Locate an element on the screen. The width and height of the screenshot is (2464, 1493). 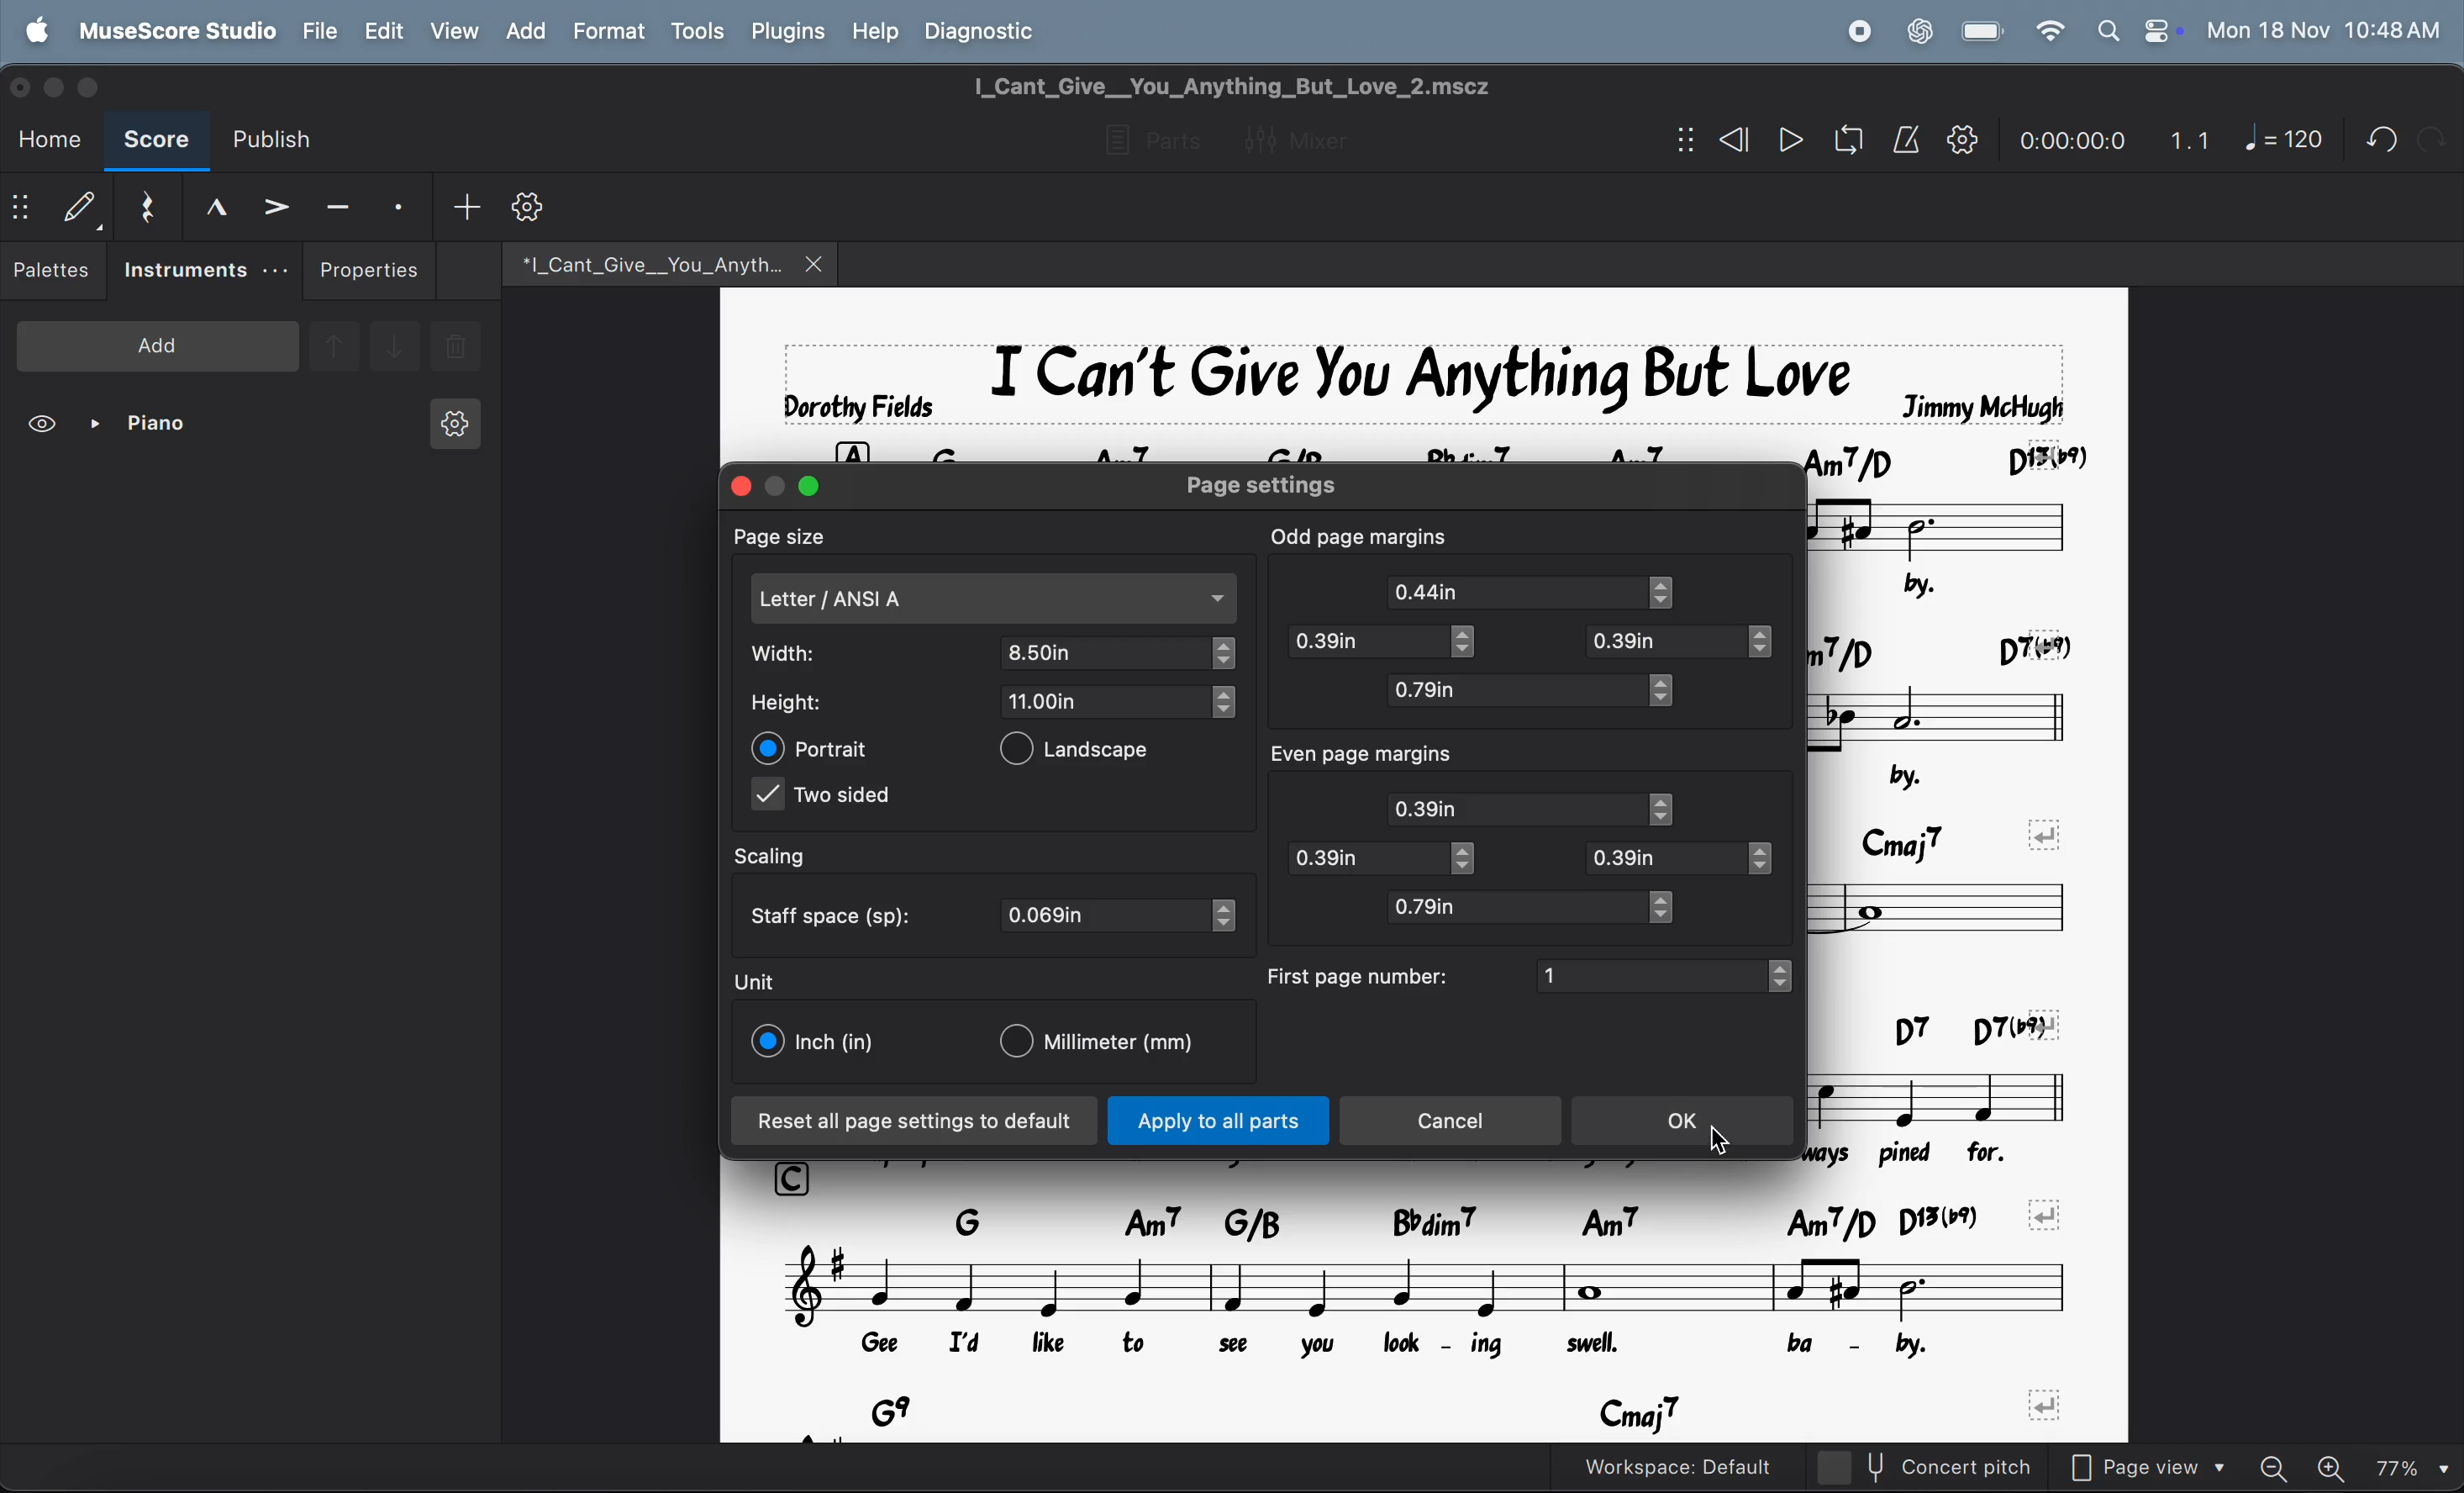
chord symbols is located at coordinates (1950, 640).